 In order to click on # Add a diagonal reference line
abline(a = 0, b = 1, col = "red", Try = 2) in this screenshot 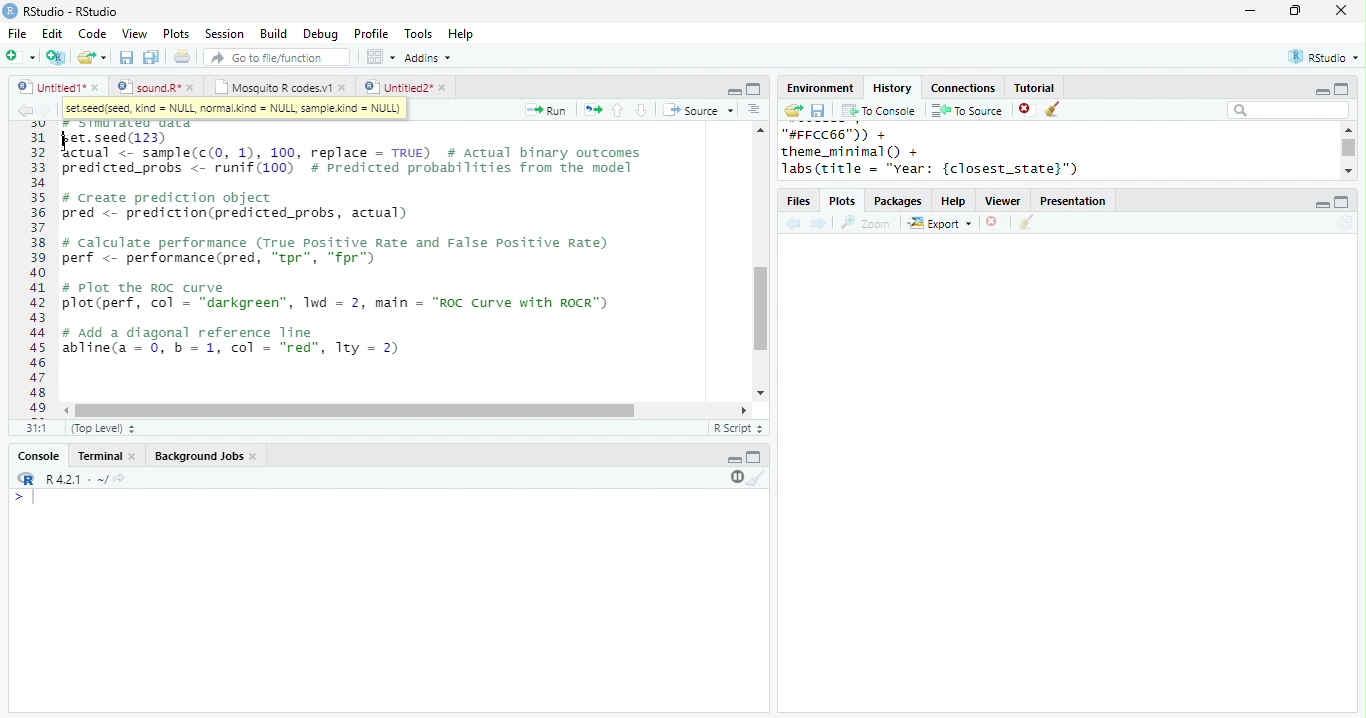, I will do `click(234, 343)`.